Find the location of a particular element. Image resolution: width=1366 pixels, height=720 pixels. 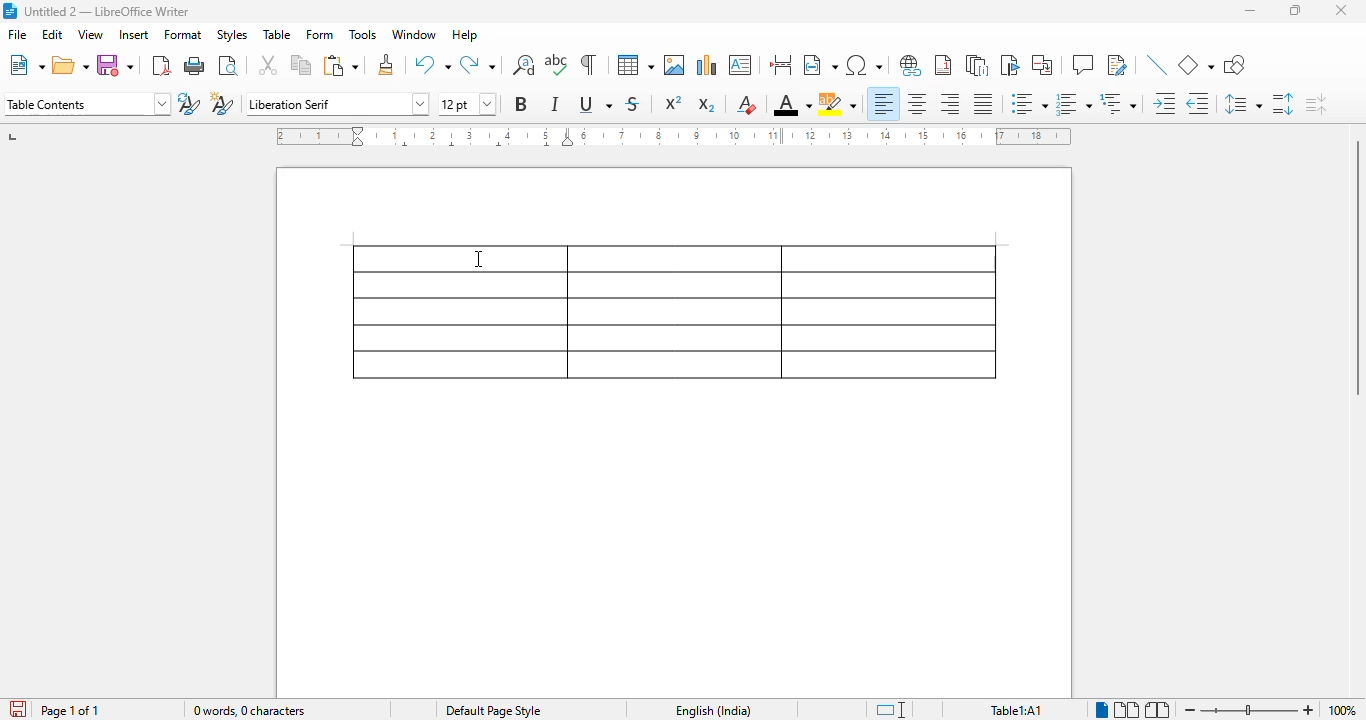

show track changes functions is located at coordinates (1118, 65).